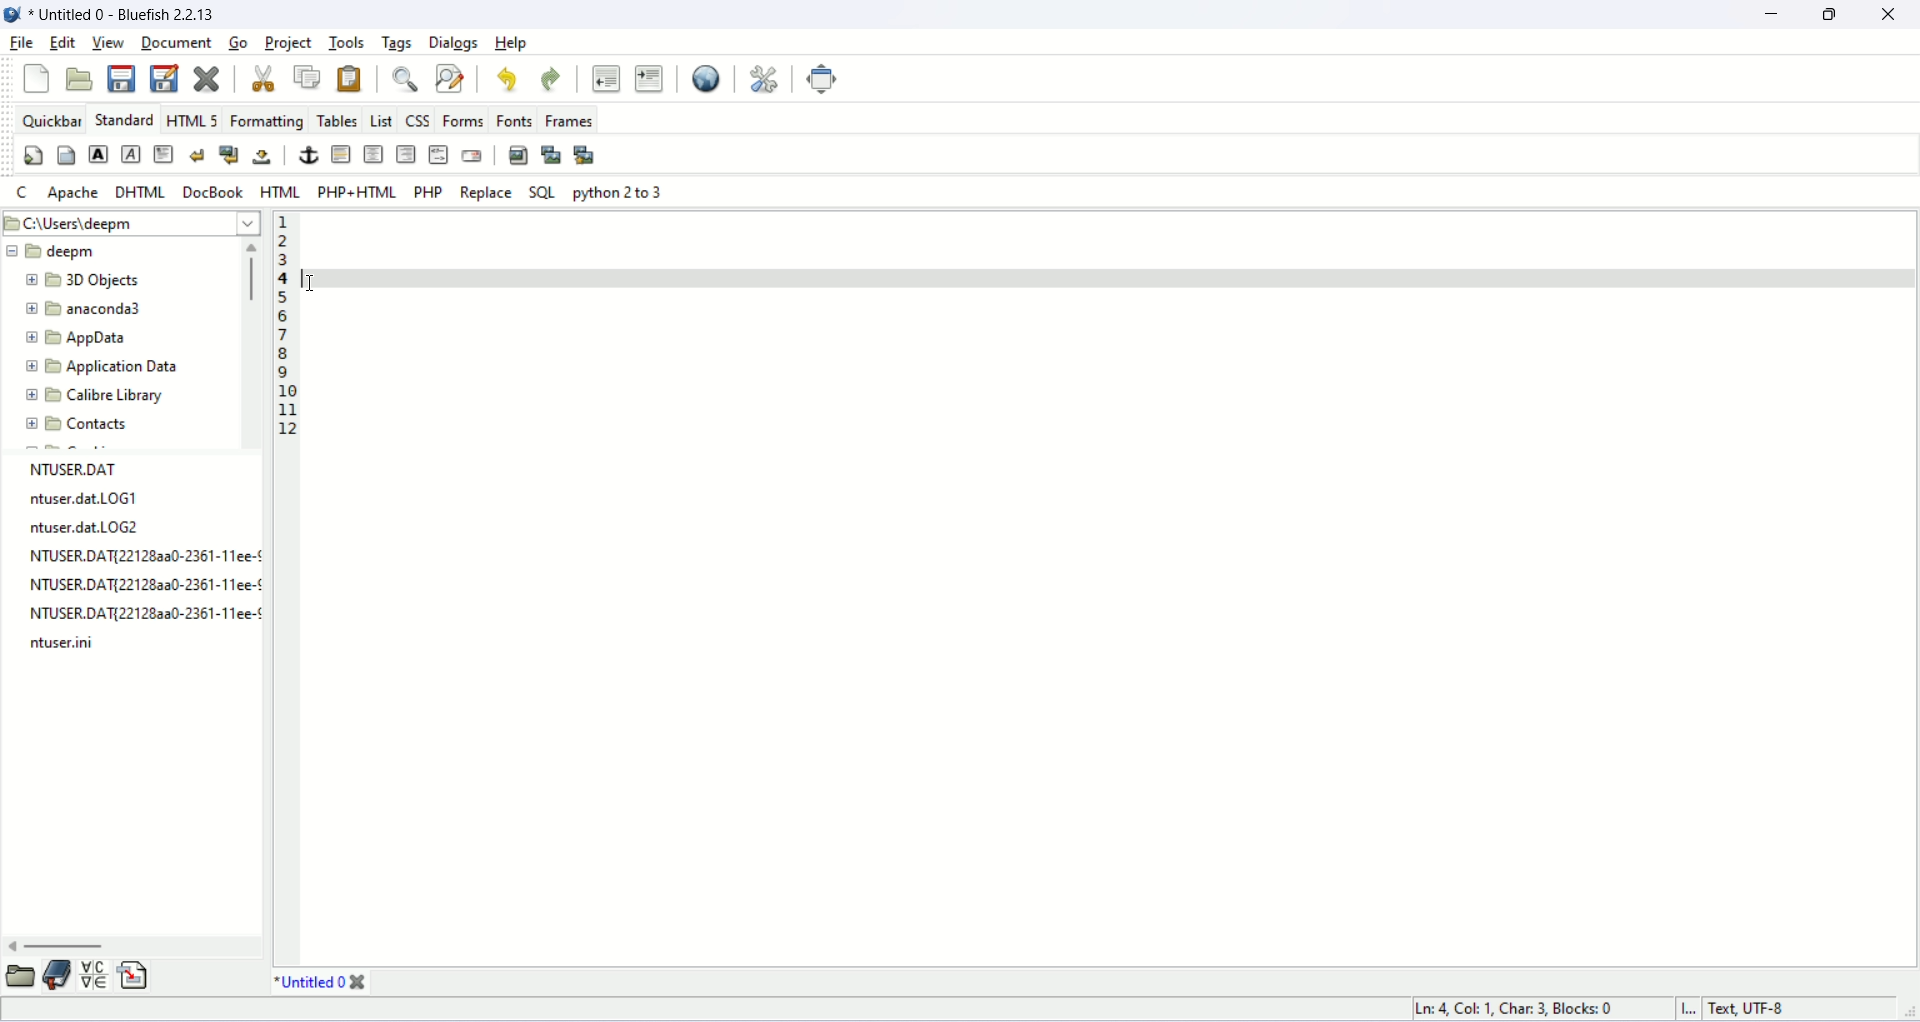  What do you see at coordinates (554, 154) in the screenshot?
I see `insert thumbnail` at bounding box center [554, 154].